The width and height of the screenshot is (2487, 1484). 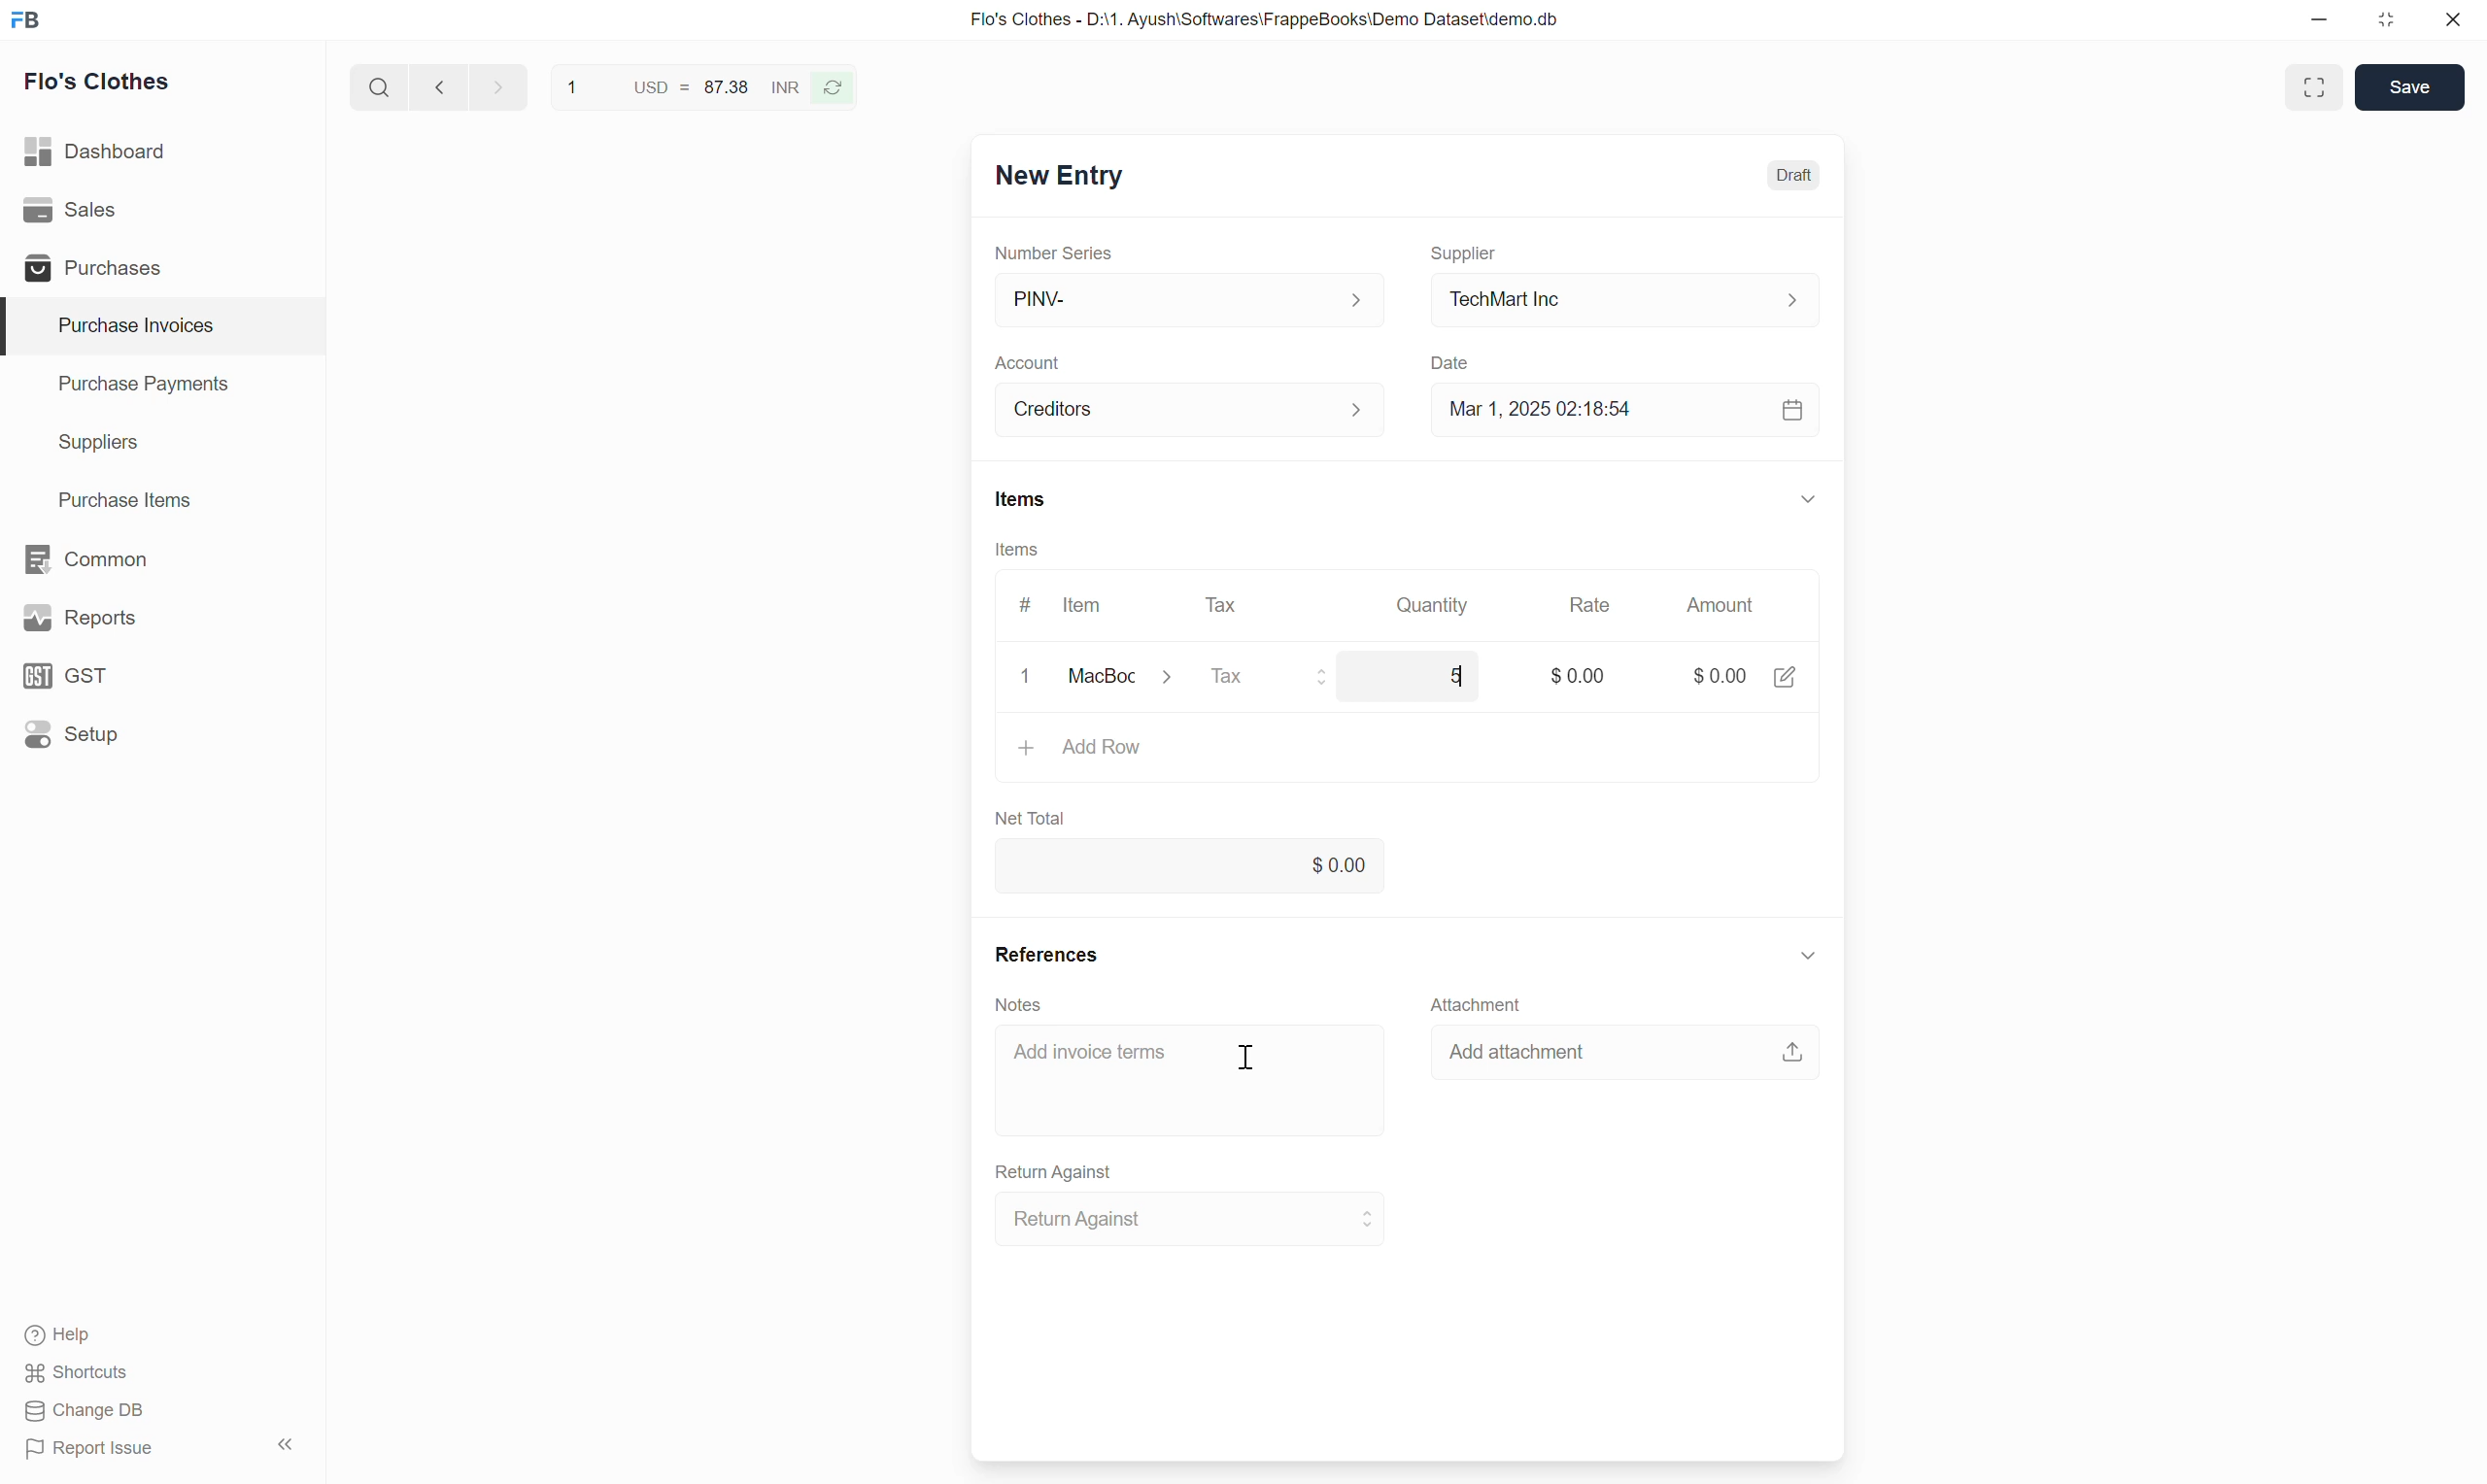 I want to click on 1 USD = 87.38 INR, so click(x=680, y=86).